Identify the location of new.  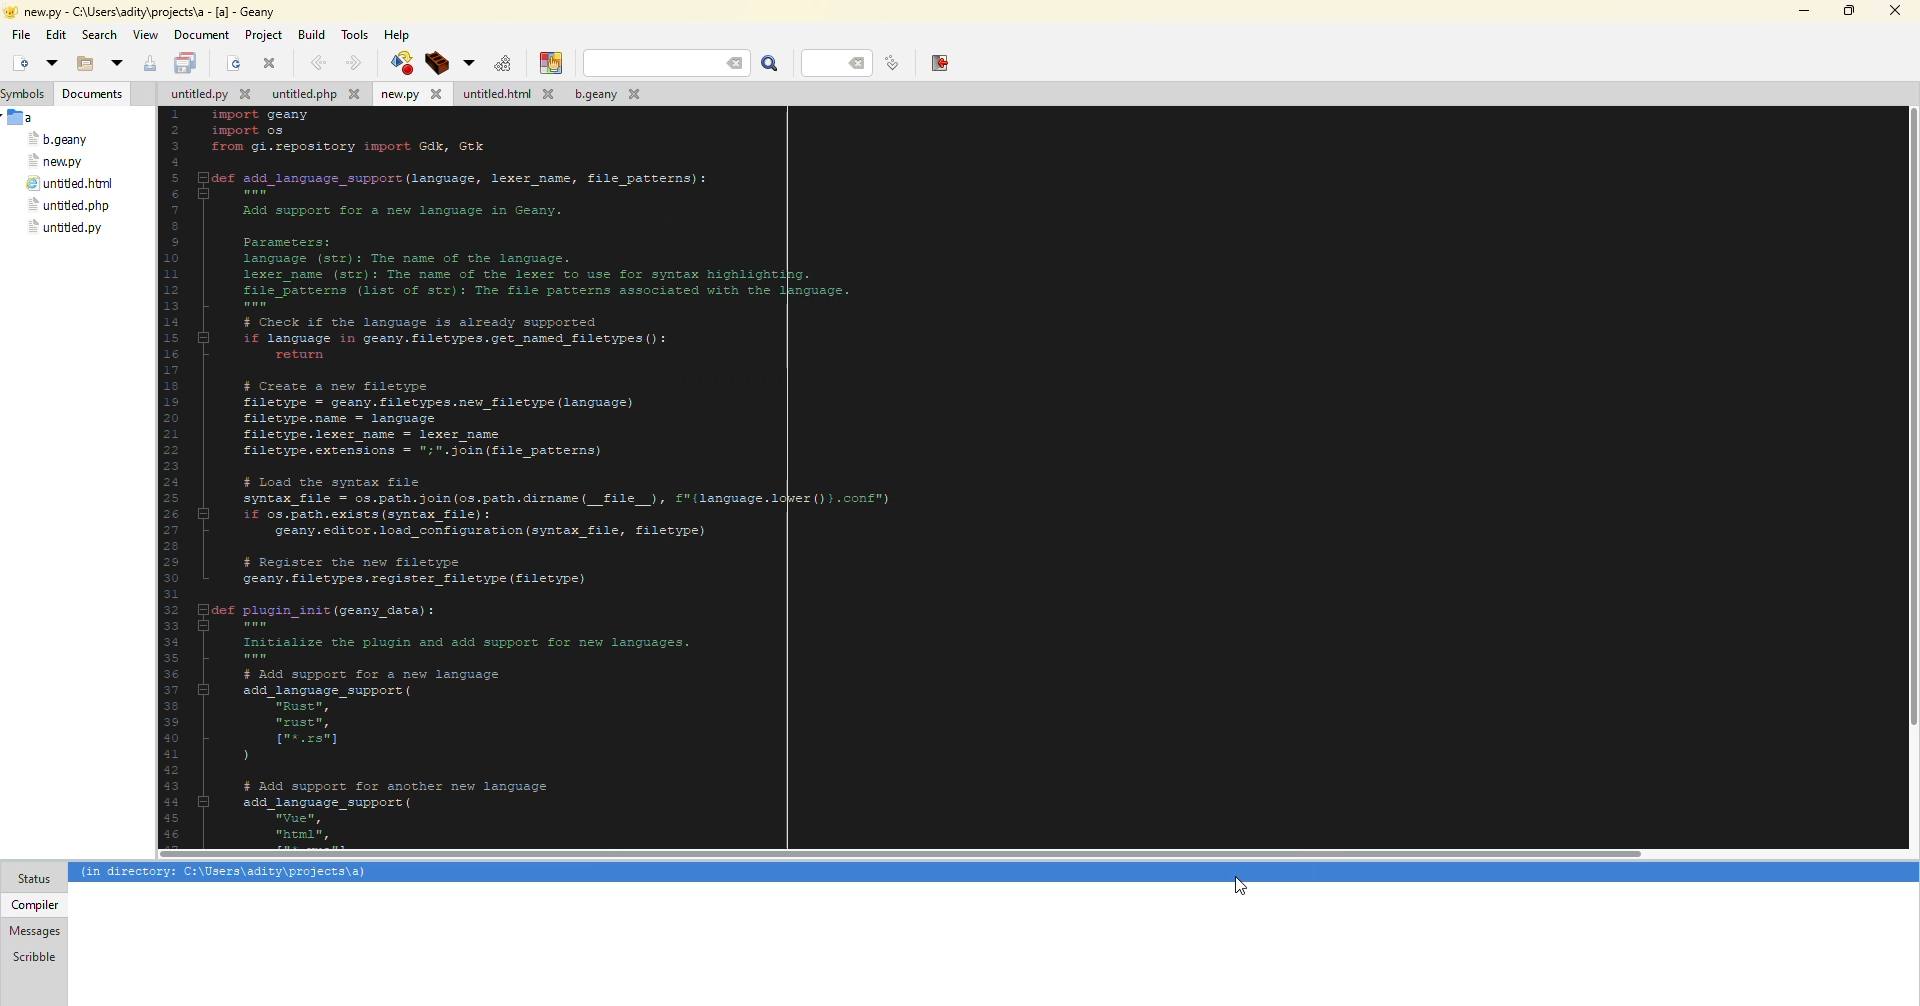
(18, 64).